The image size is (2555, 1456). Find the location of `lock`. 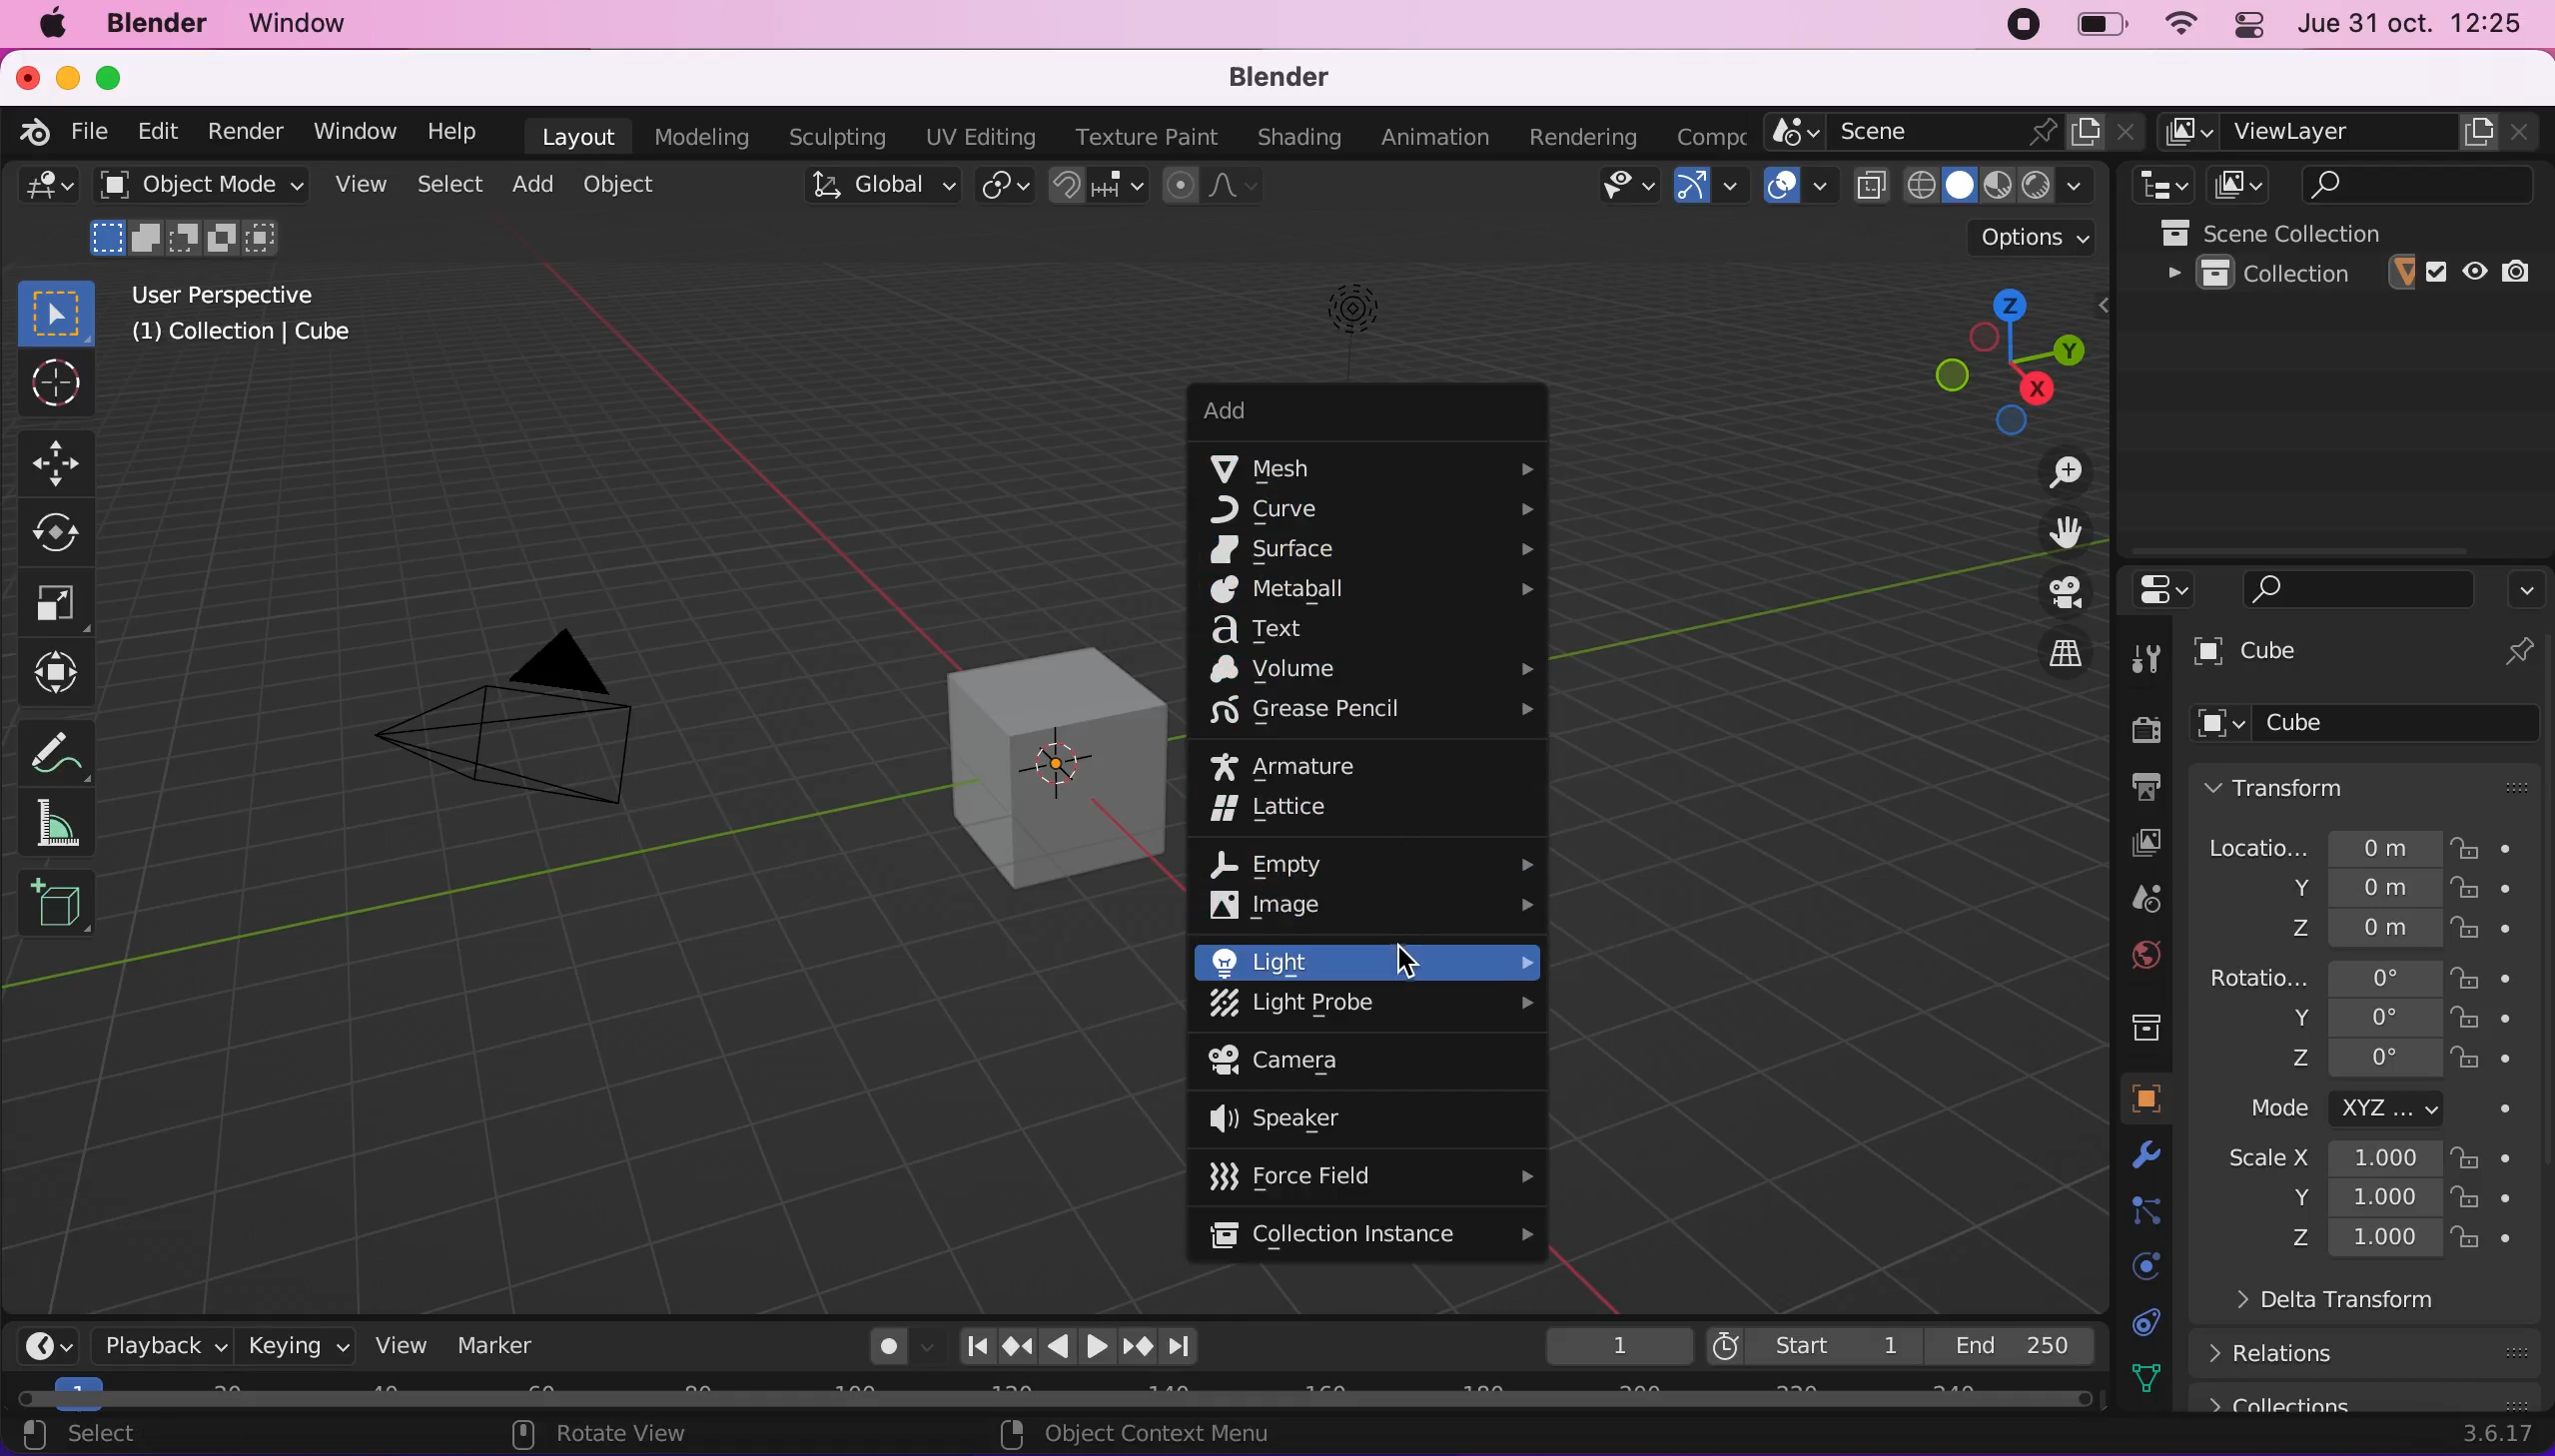

lock is located at coordinates (2501, 978).